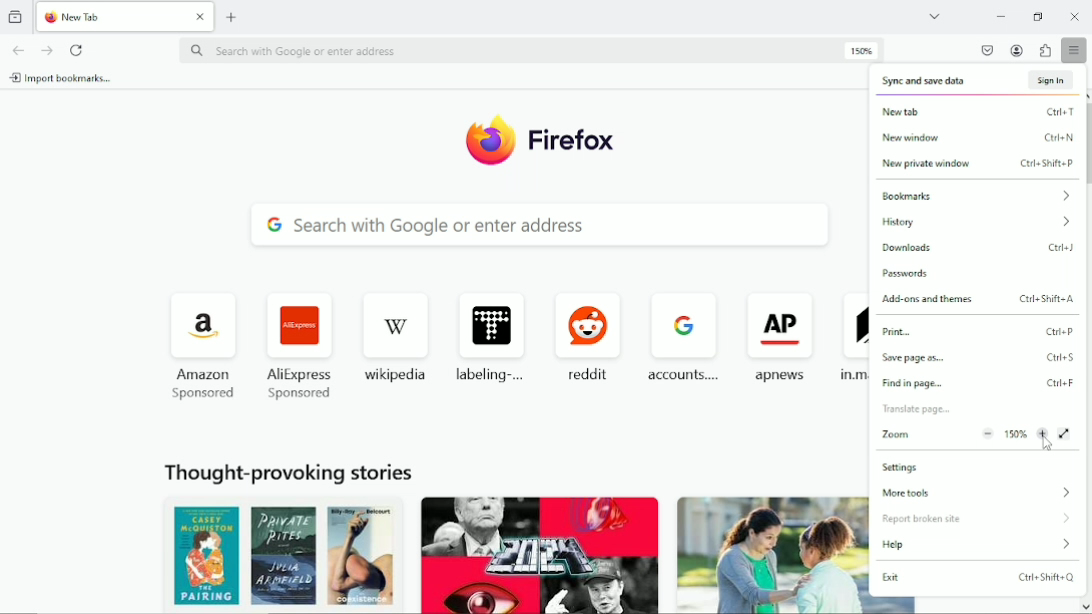 This screenshot has width=1092, height=614. I want to click on Downloads, so click(978, 248).